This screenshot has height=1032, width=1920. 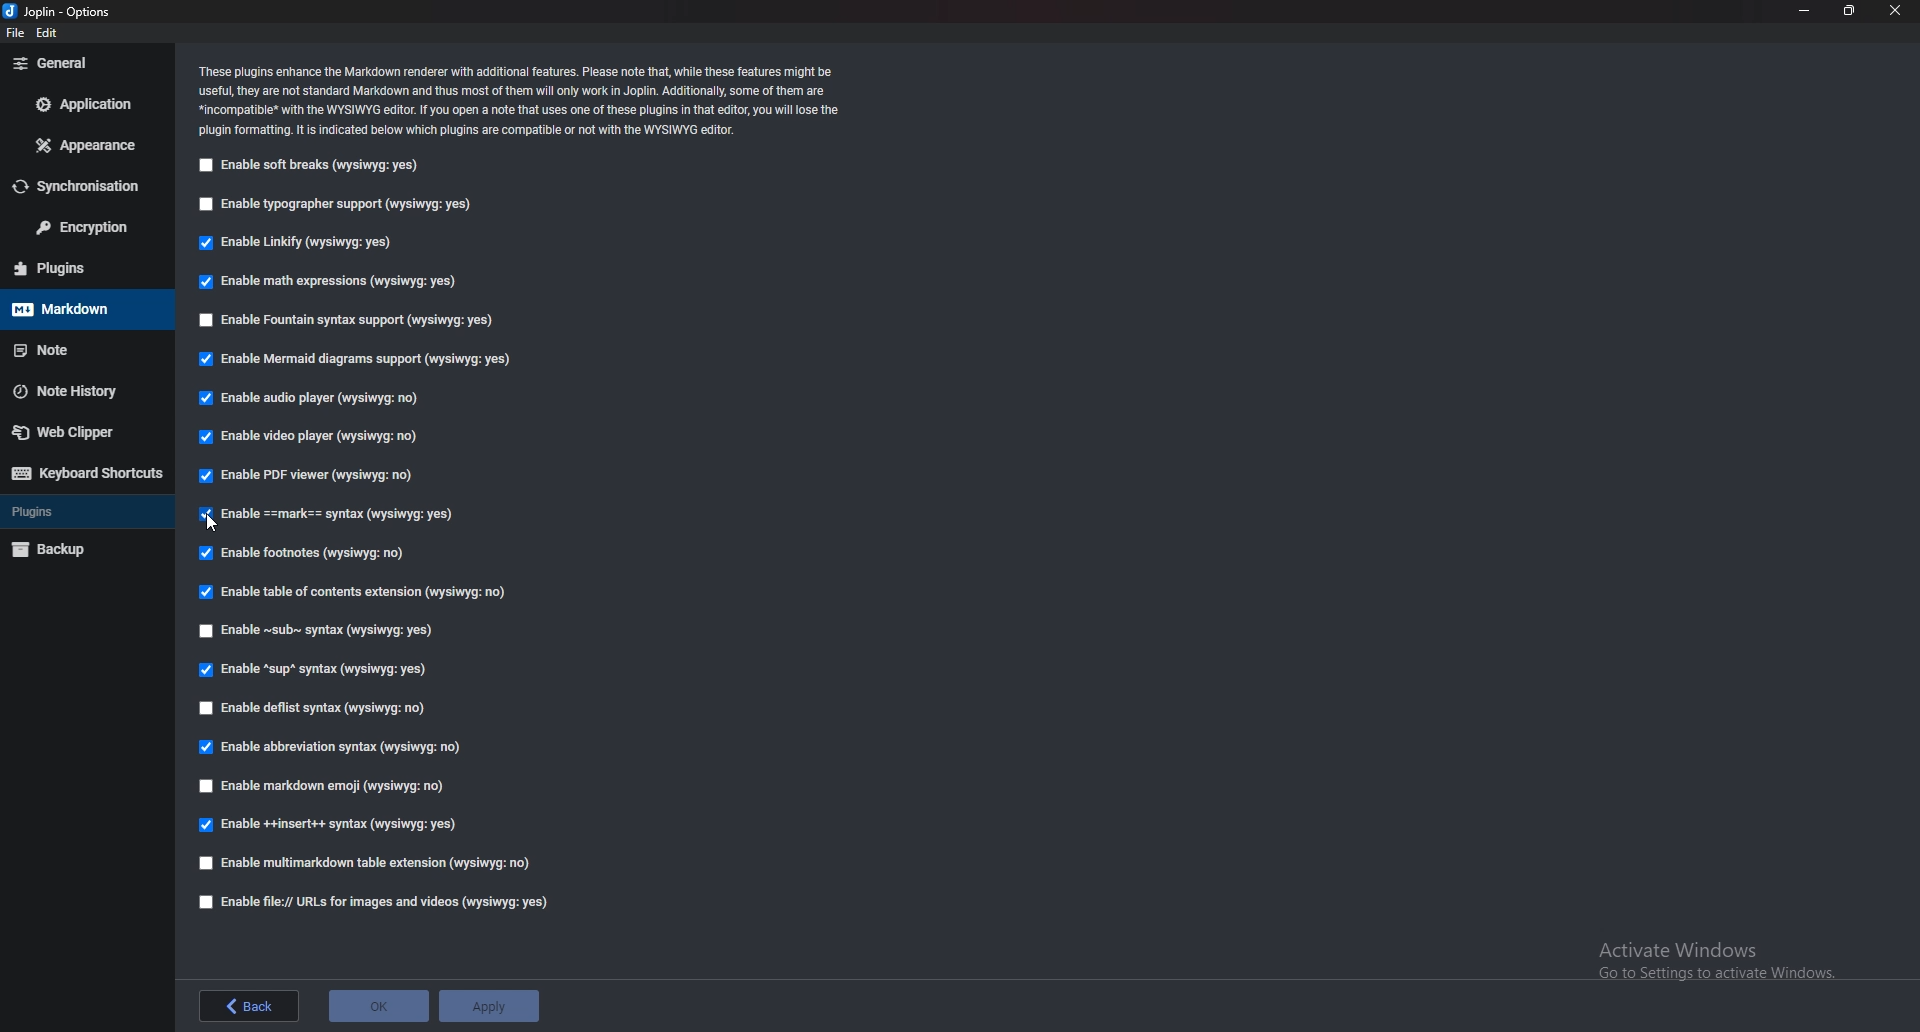 I want to click on Minimize, so click(x=1803, y=10).